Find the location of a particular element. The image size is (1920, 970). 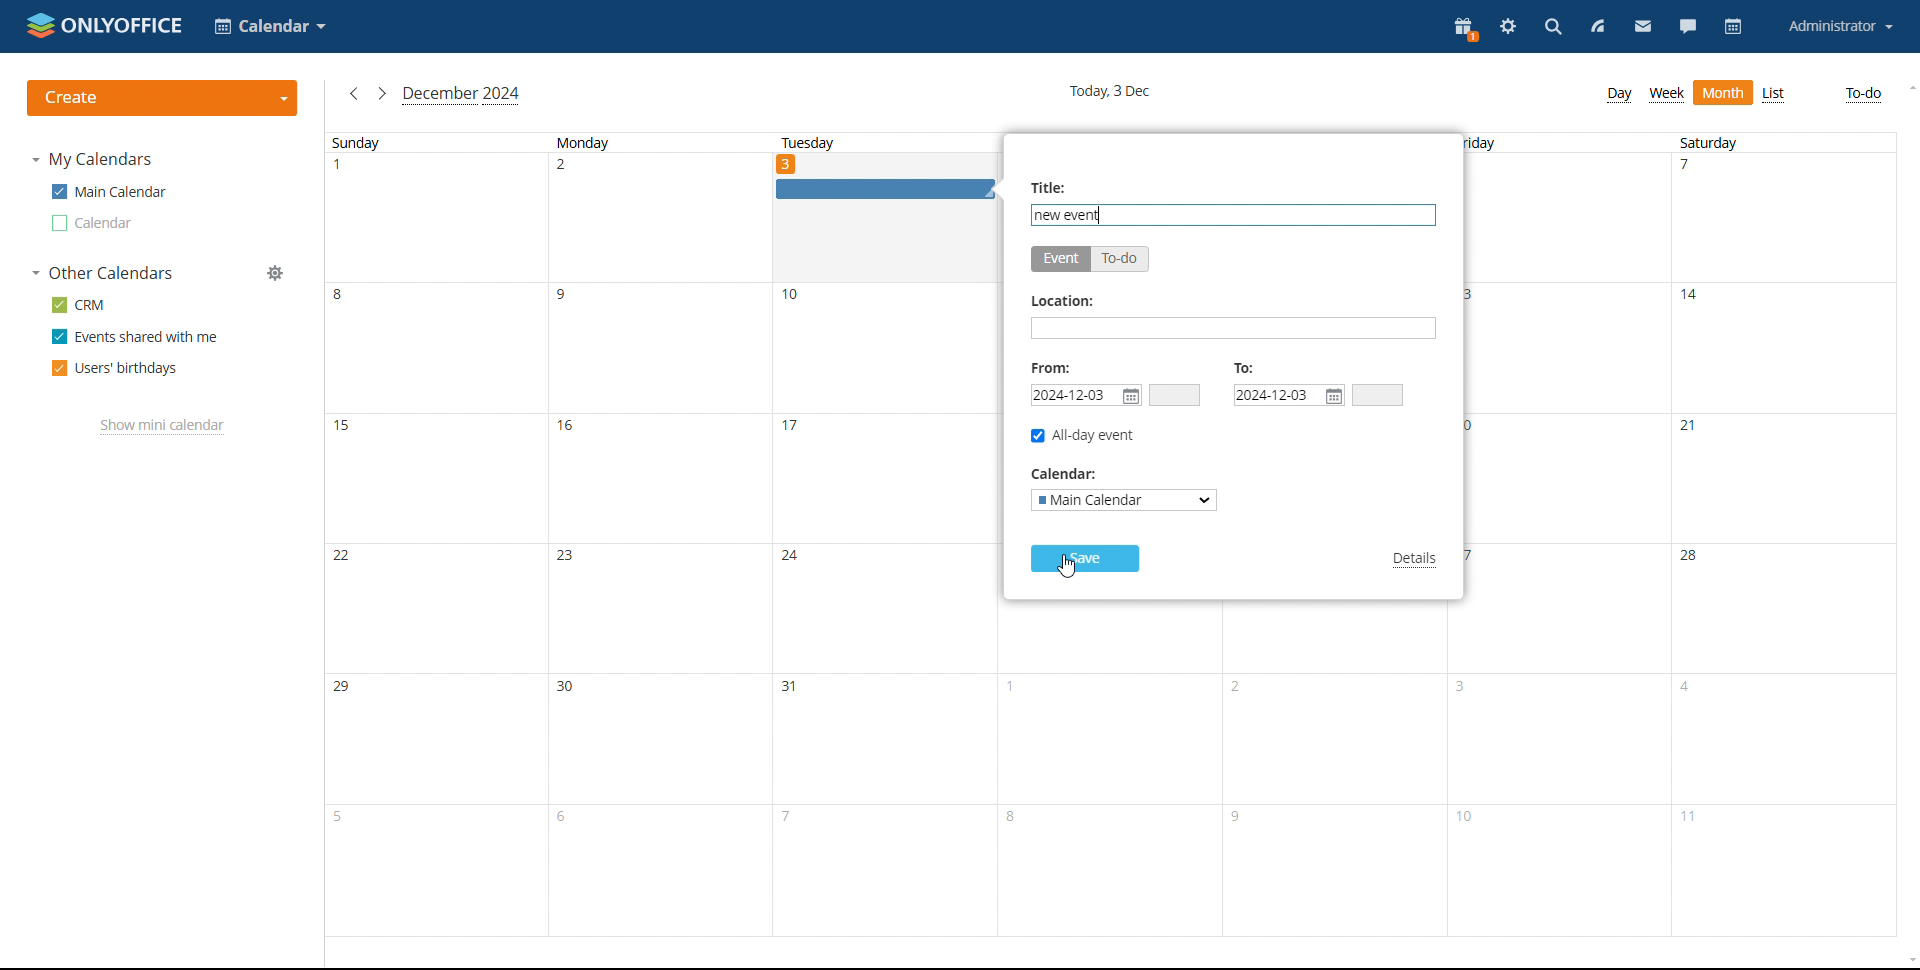

to-do is located at coordinates (1865, 95).